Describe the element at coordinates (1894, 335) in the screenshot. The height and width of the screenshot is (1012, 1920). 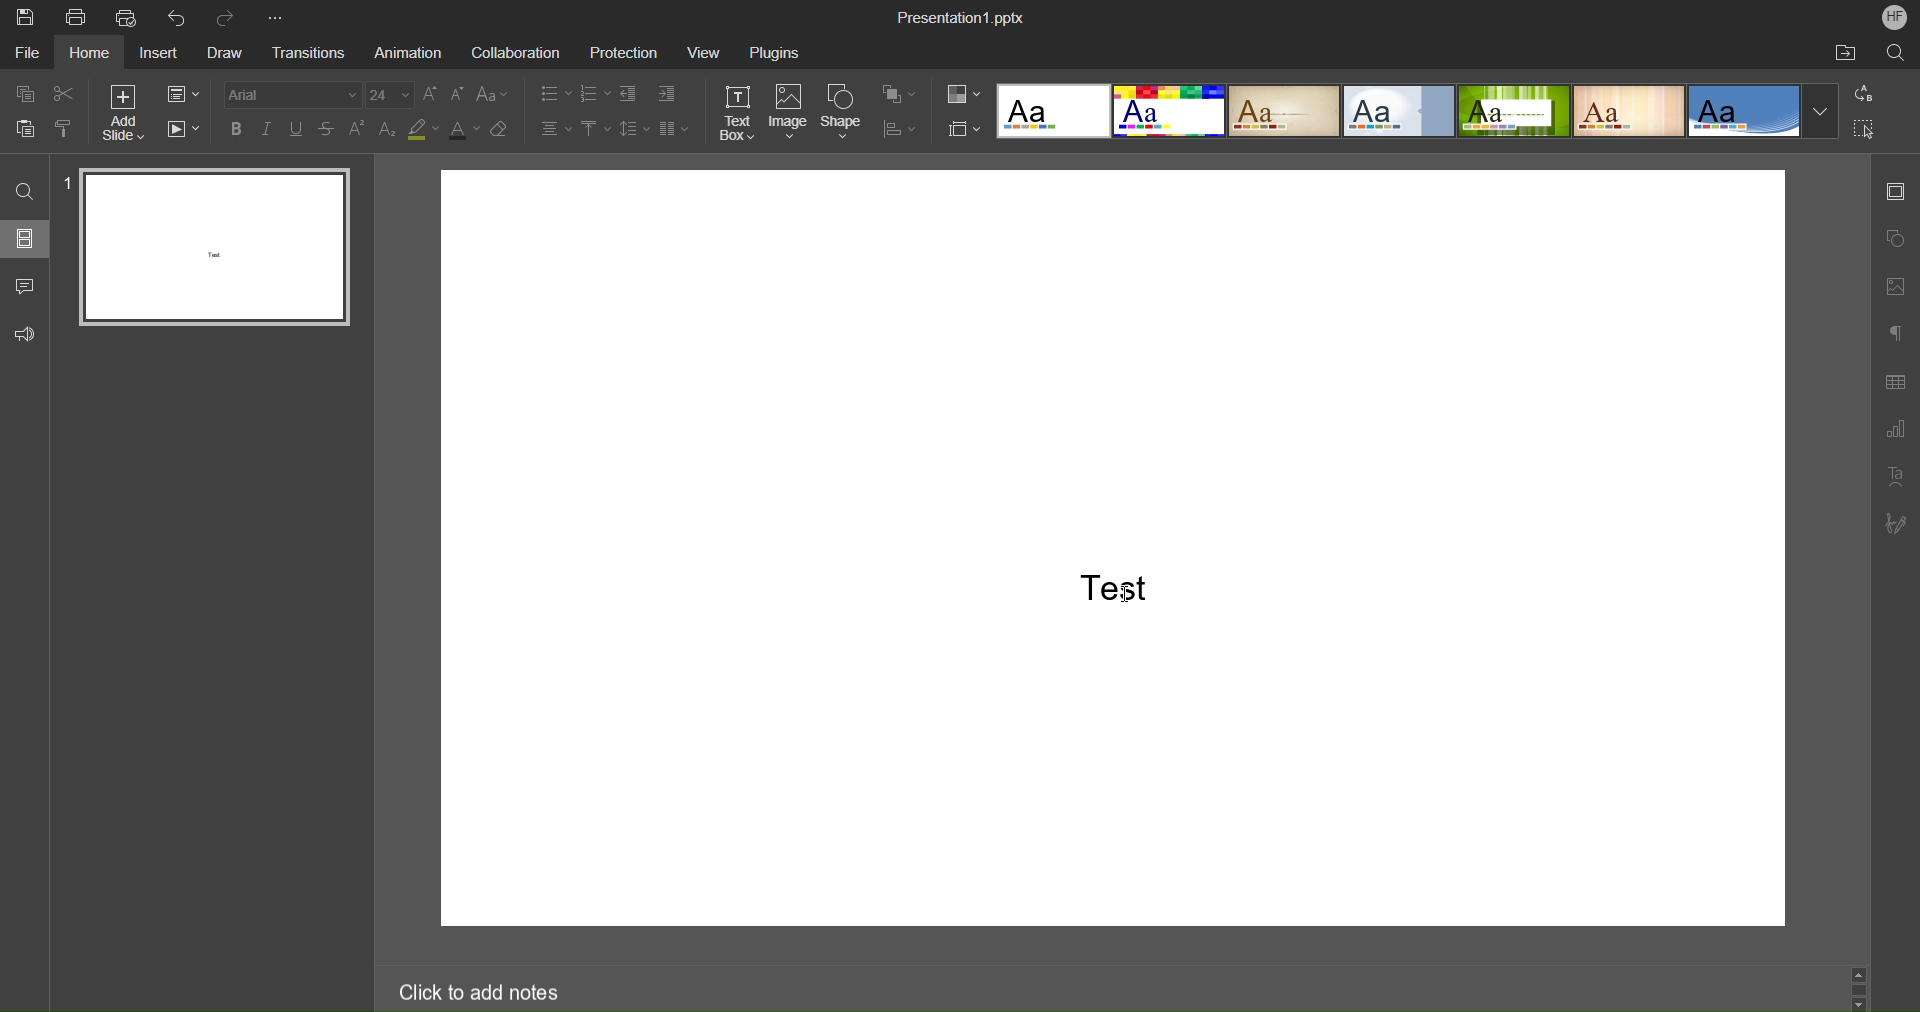
I see `Paragraph Settings` at that location.